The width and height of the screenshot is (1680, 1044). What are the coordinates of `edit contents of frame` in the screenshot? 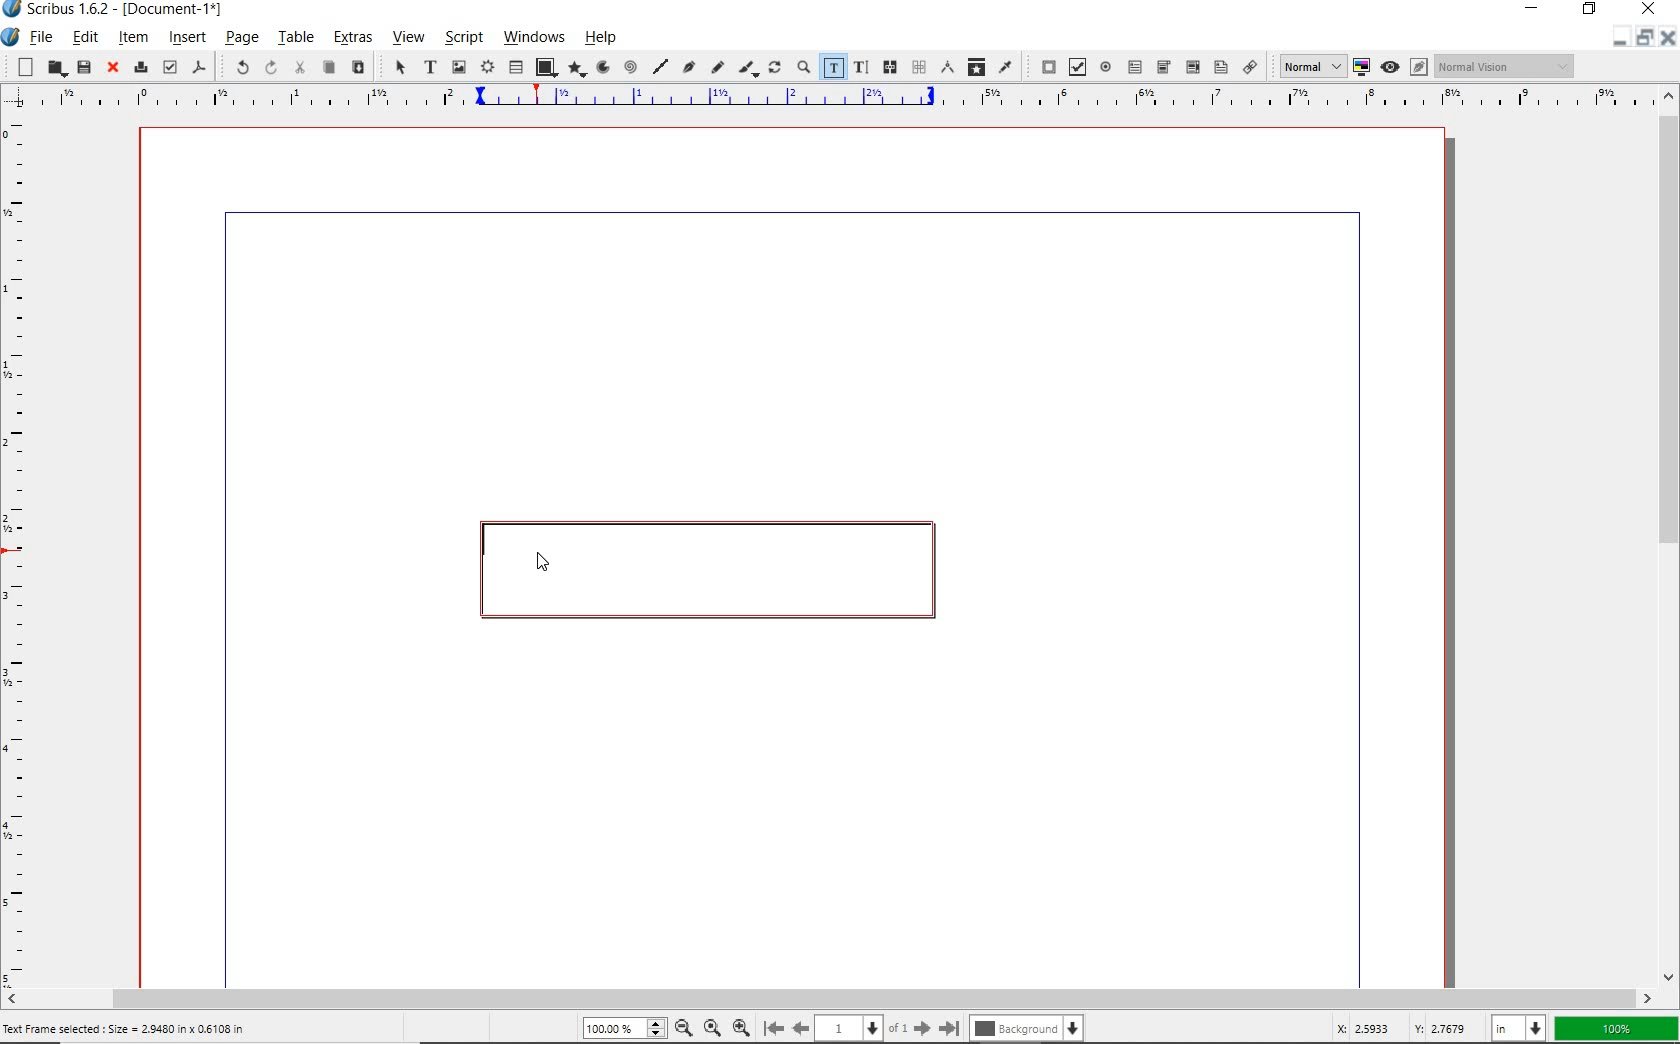 It's located at (833, 68).